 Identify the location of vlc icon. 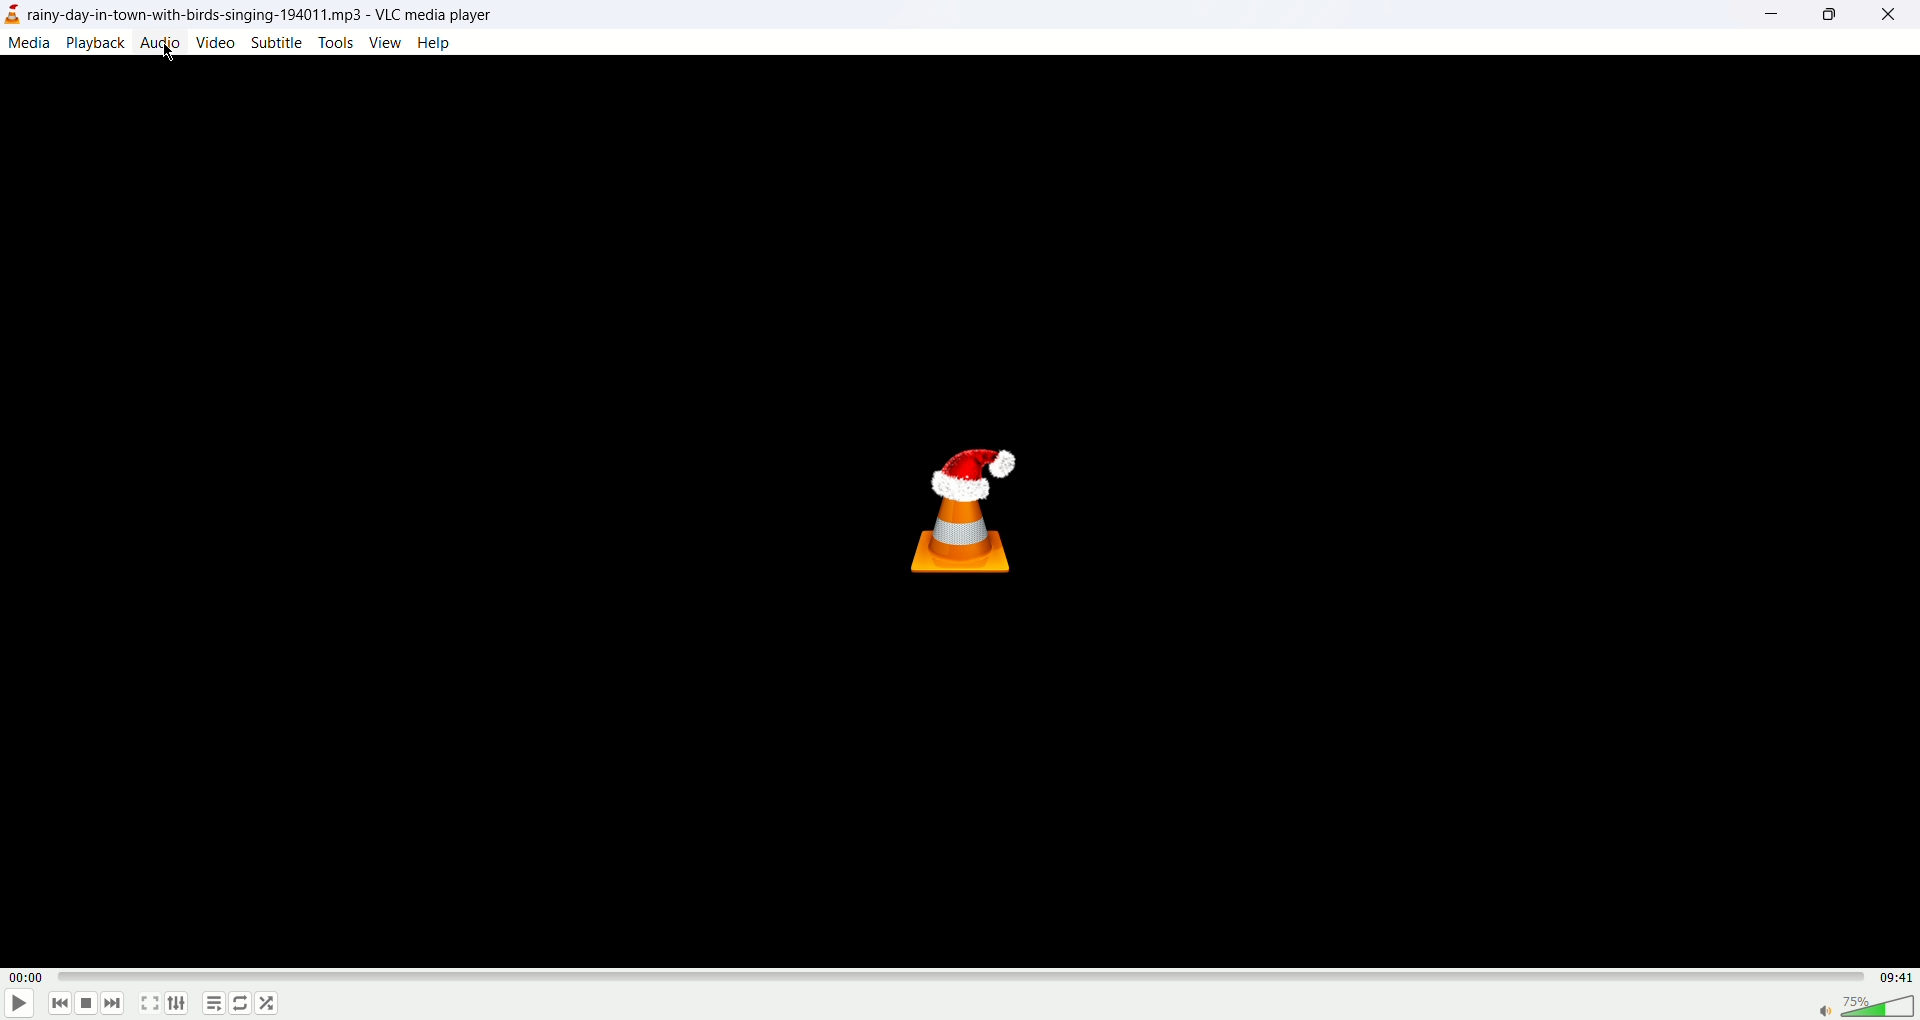
(962, 513).